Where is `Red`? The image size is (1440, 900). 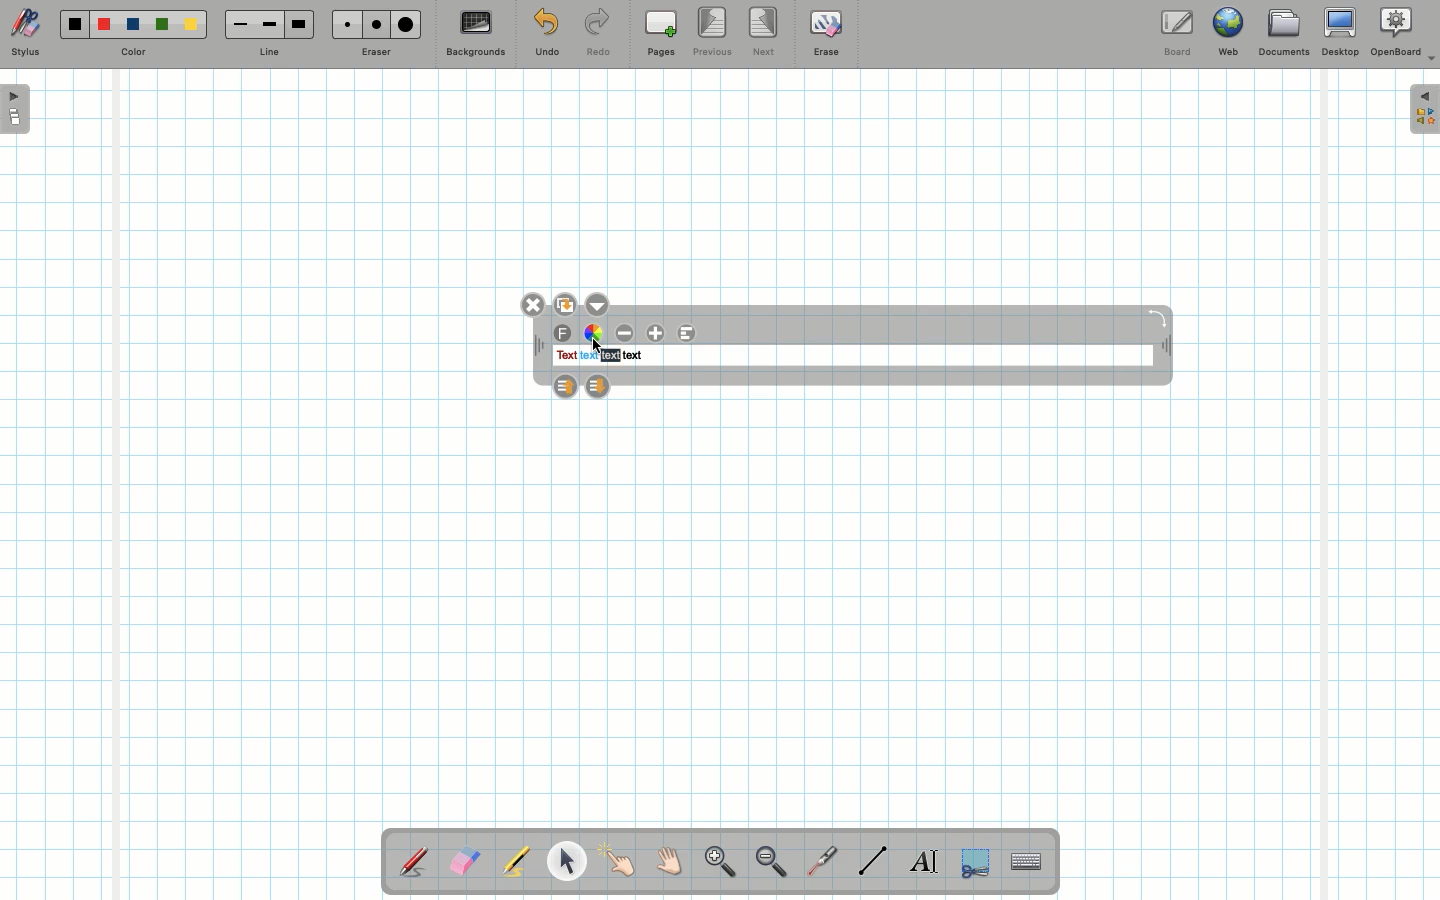 Red is located at coordinates (105, 25).